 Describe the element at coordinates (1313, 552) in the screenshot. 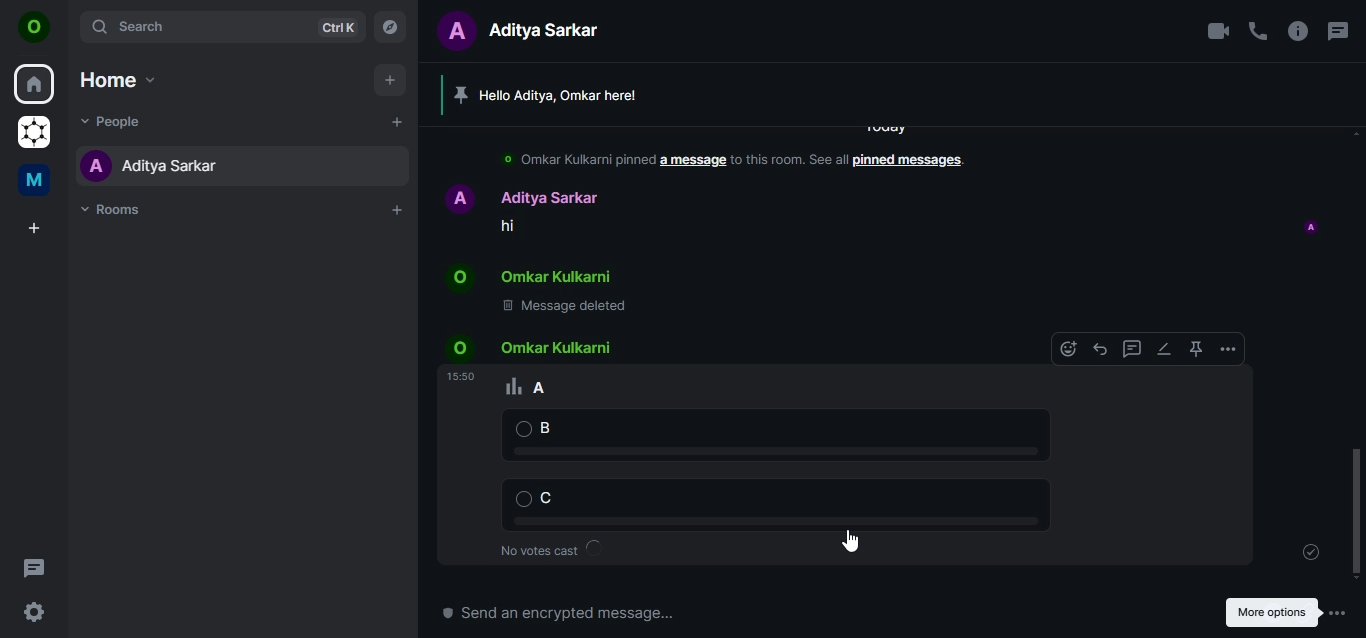

I see `message sent` at that location.